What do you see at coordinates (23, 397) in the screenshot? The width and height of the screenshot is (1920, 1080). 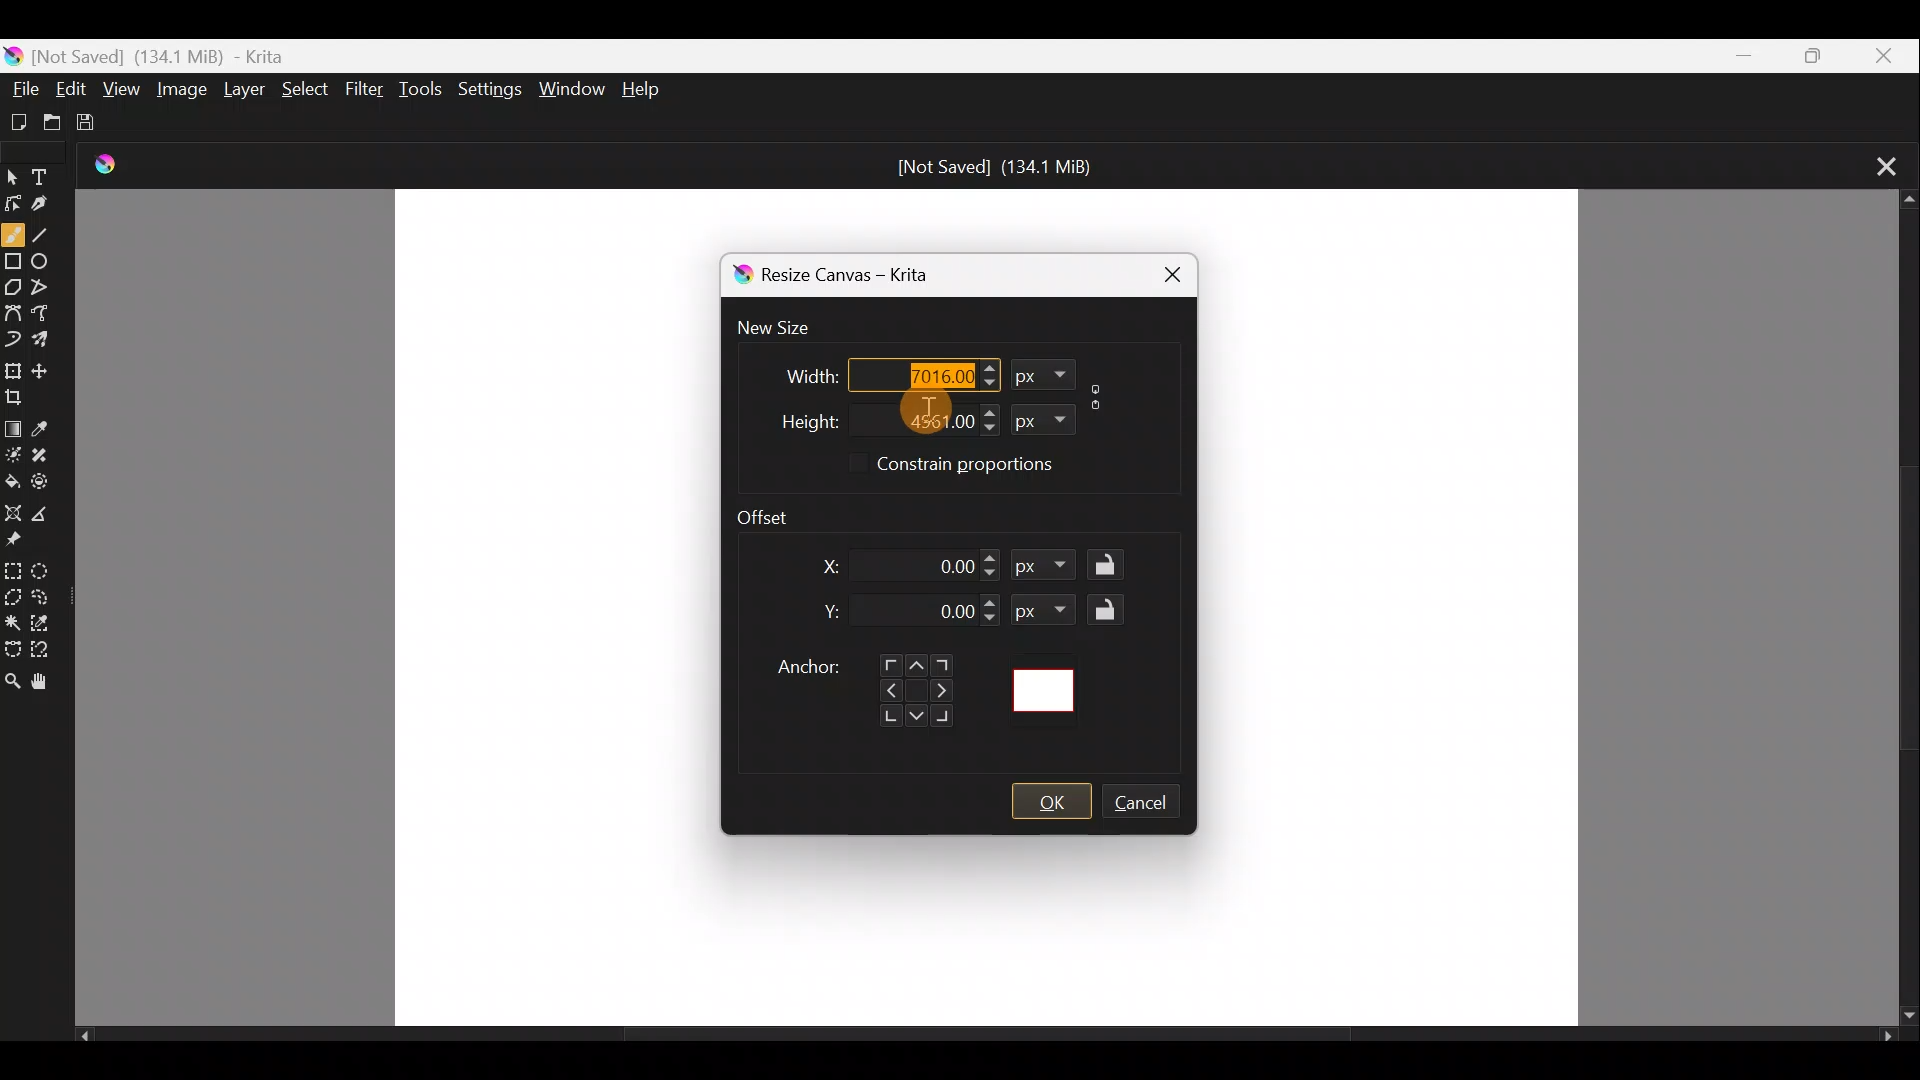 I see `Crop the image to an area` at bounding box center [23, 397].